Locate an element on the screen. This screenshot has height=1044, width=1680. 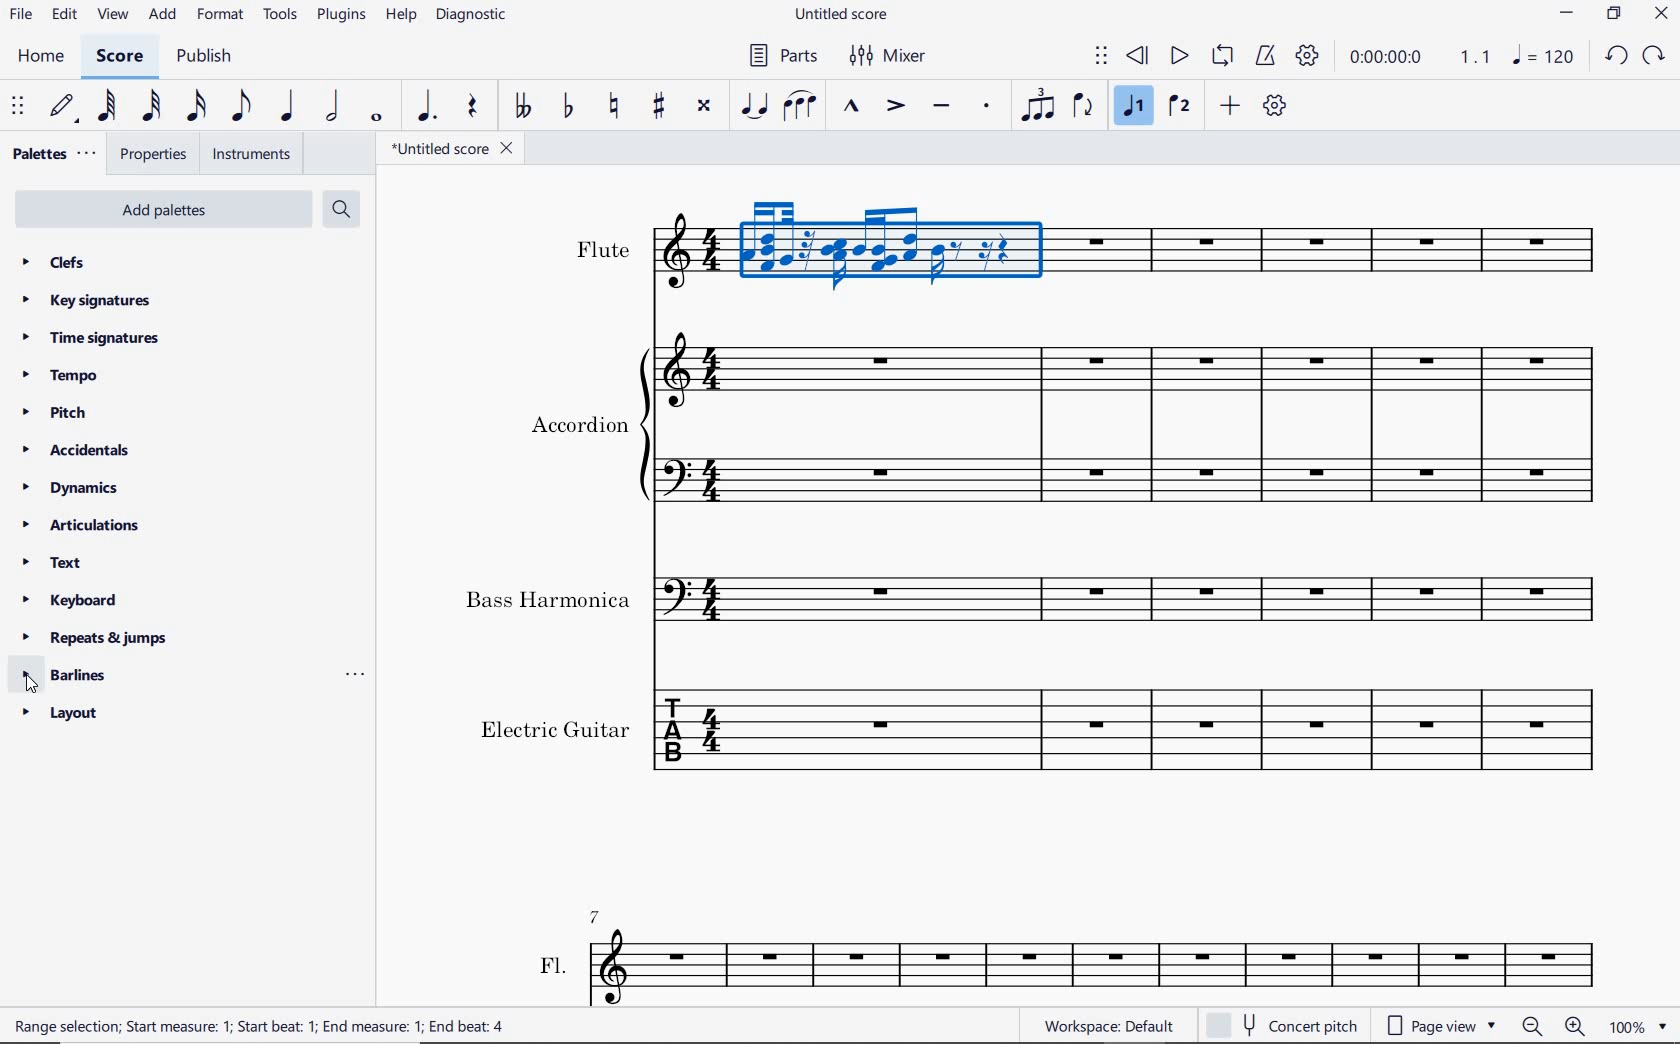
ZOOM FACTOR is located at coordinates (1637, 1027).